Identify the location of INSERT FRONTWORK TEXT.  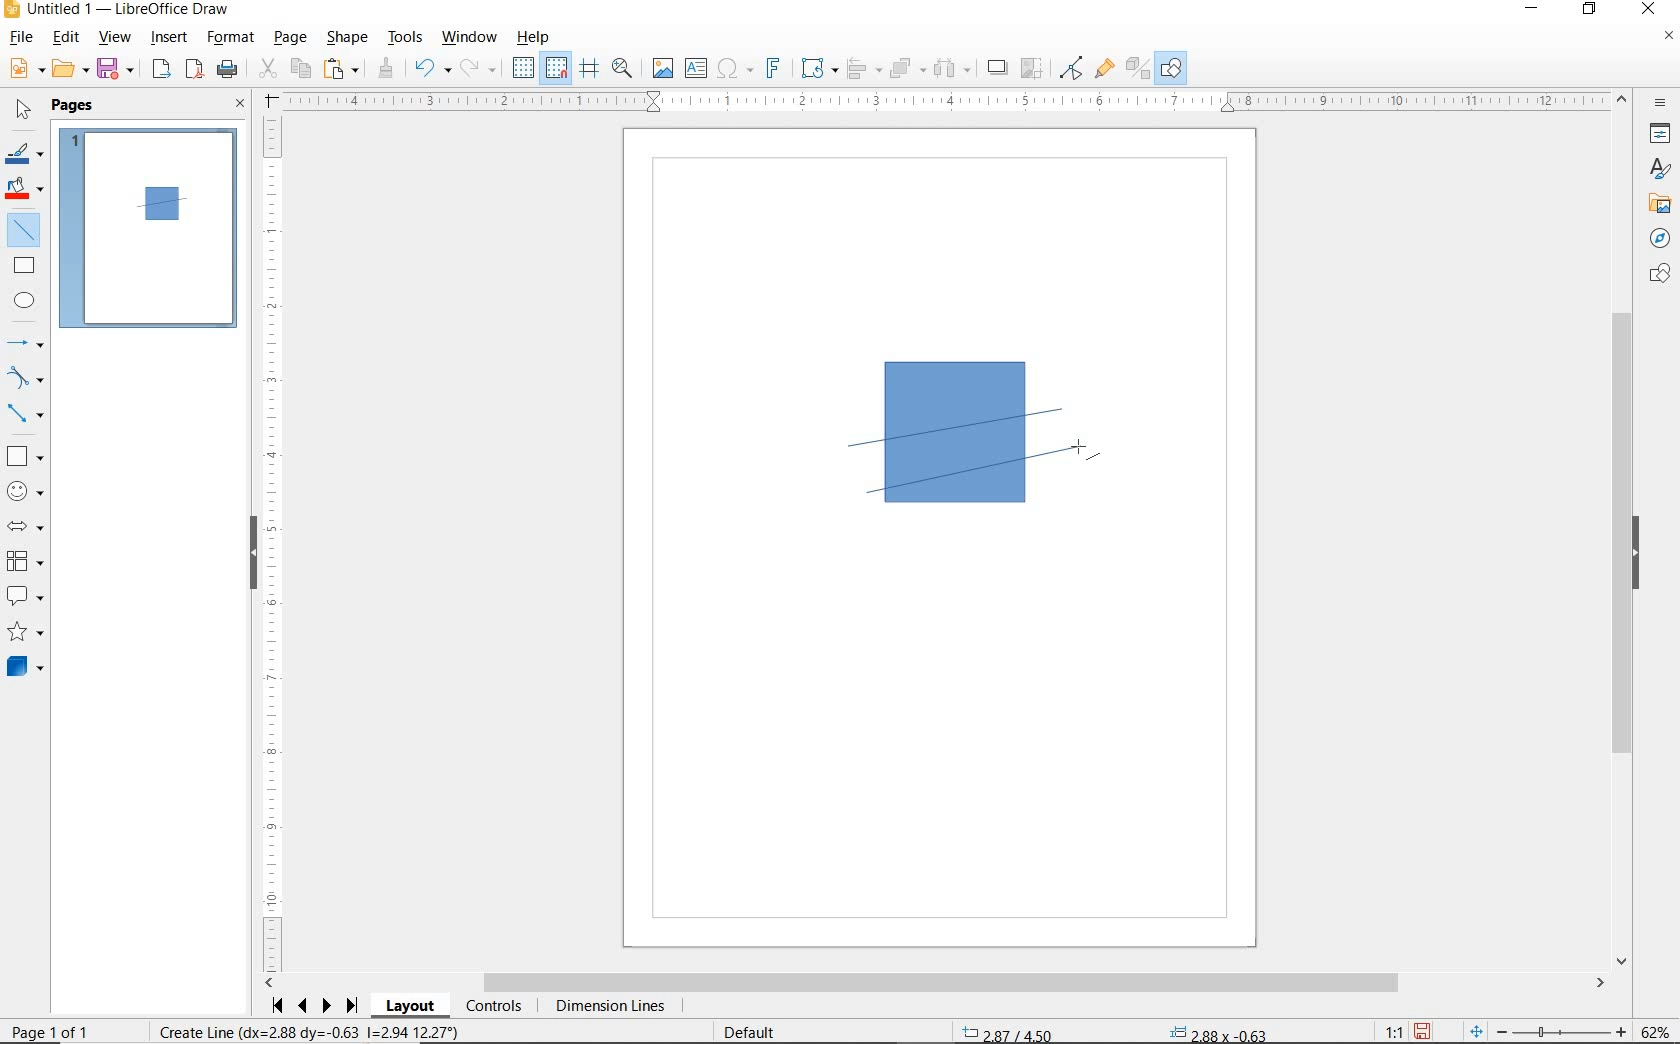
(772, 68).